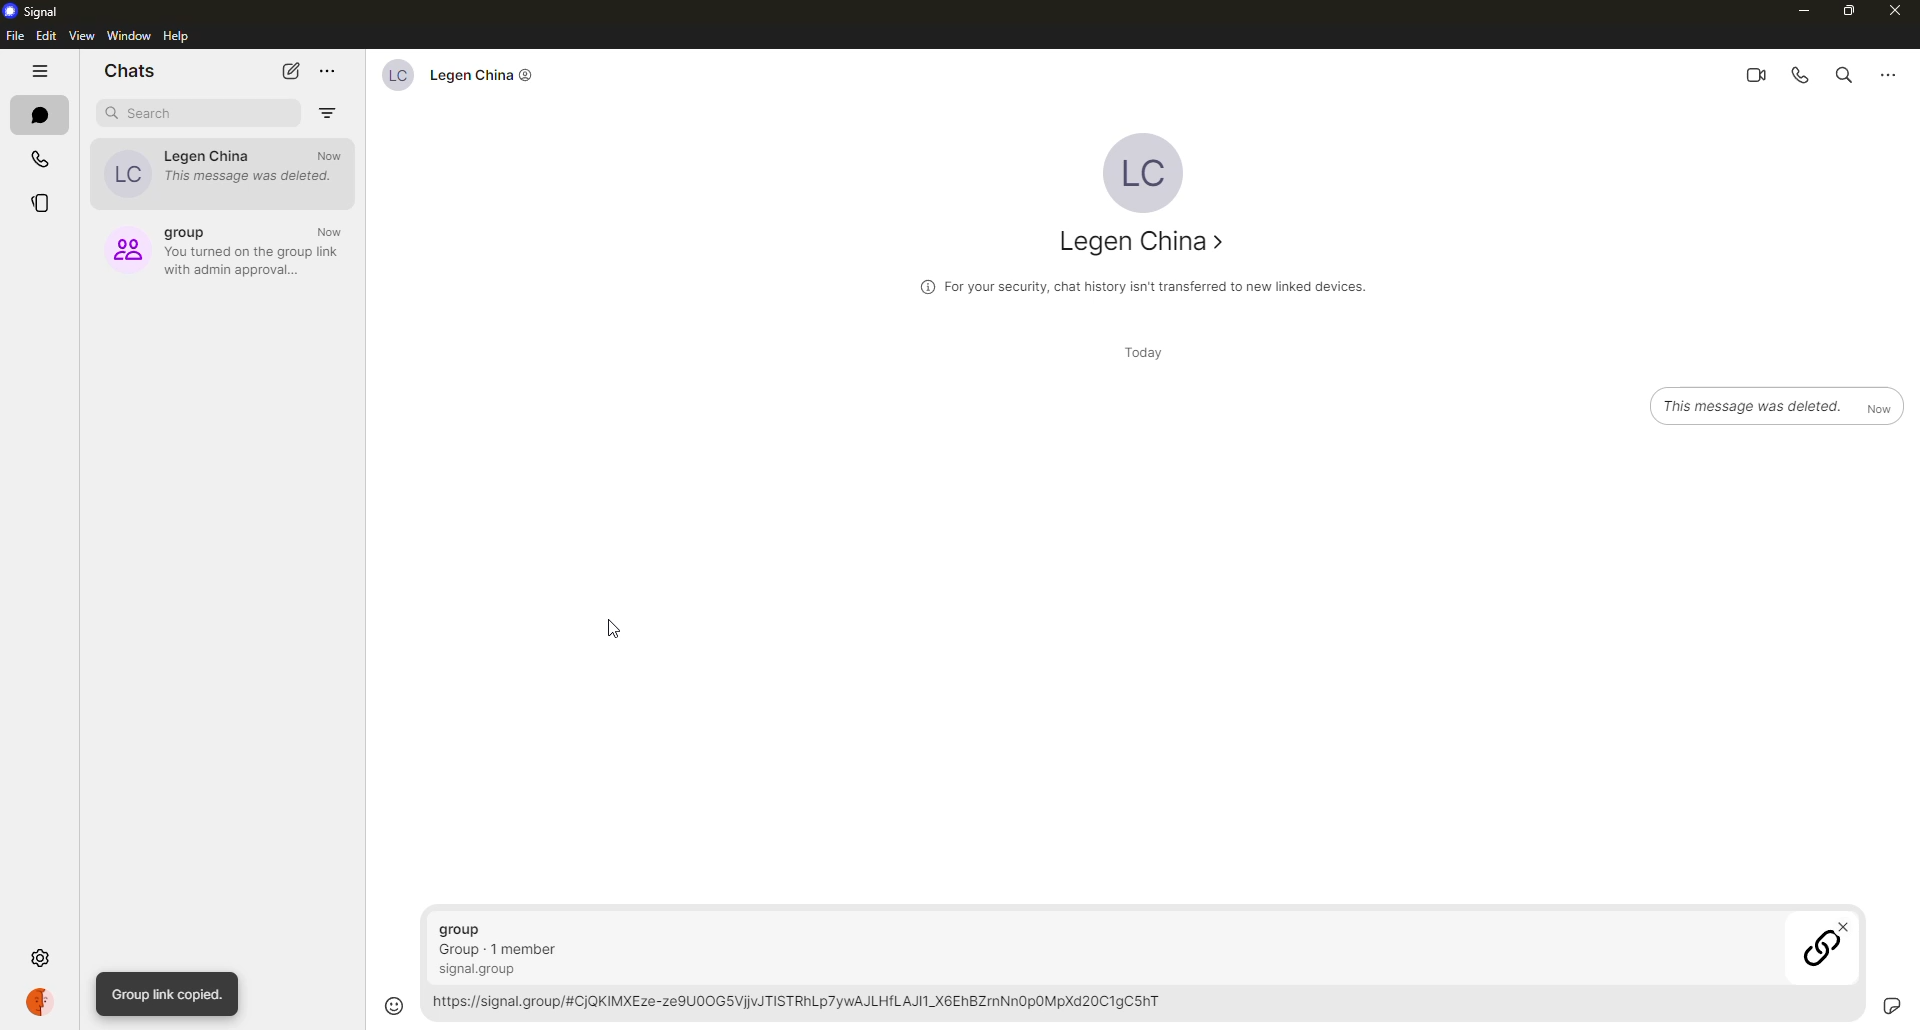  I want to click on message deleted, so click(1779, 403).